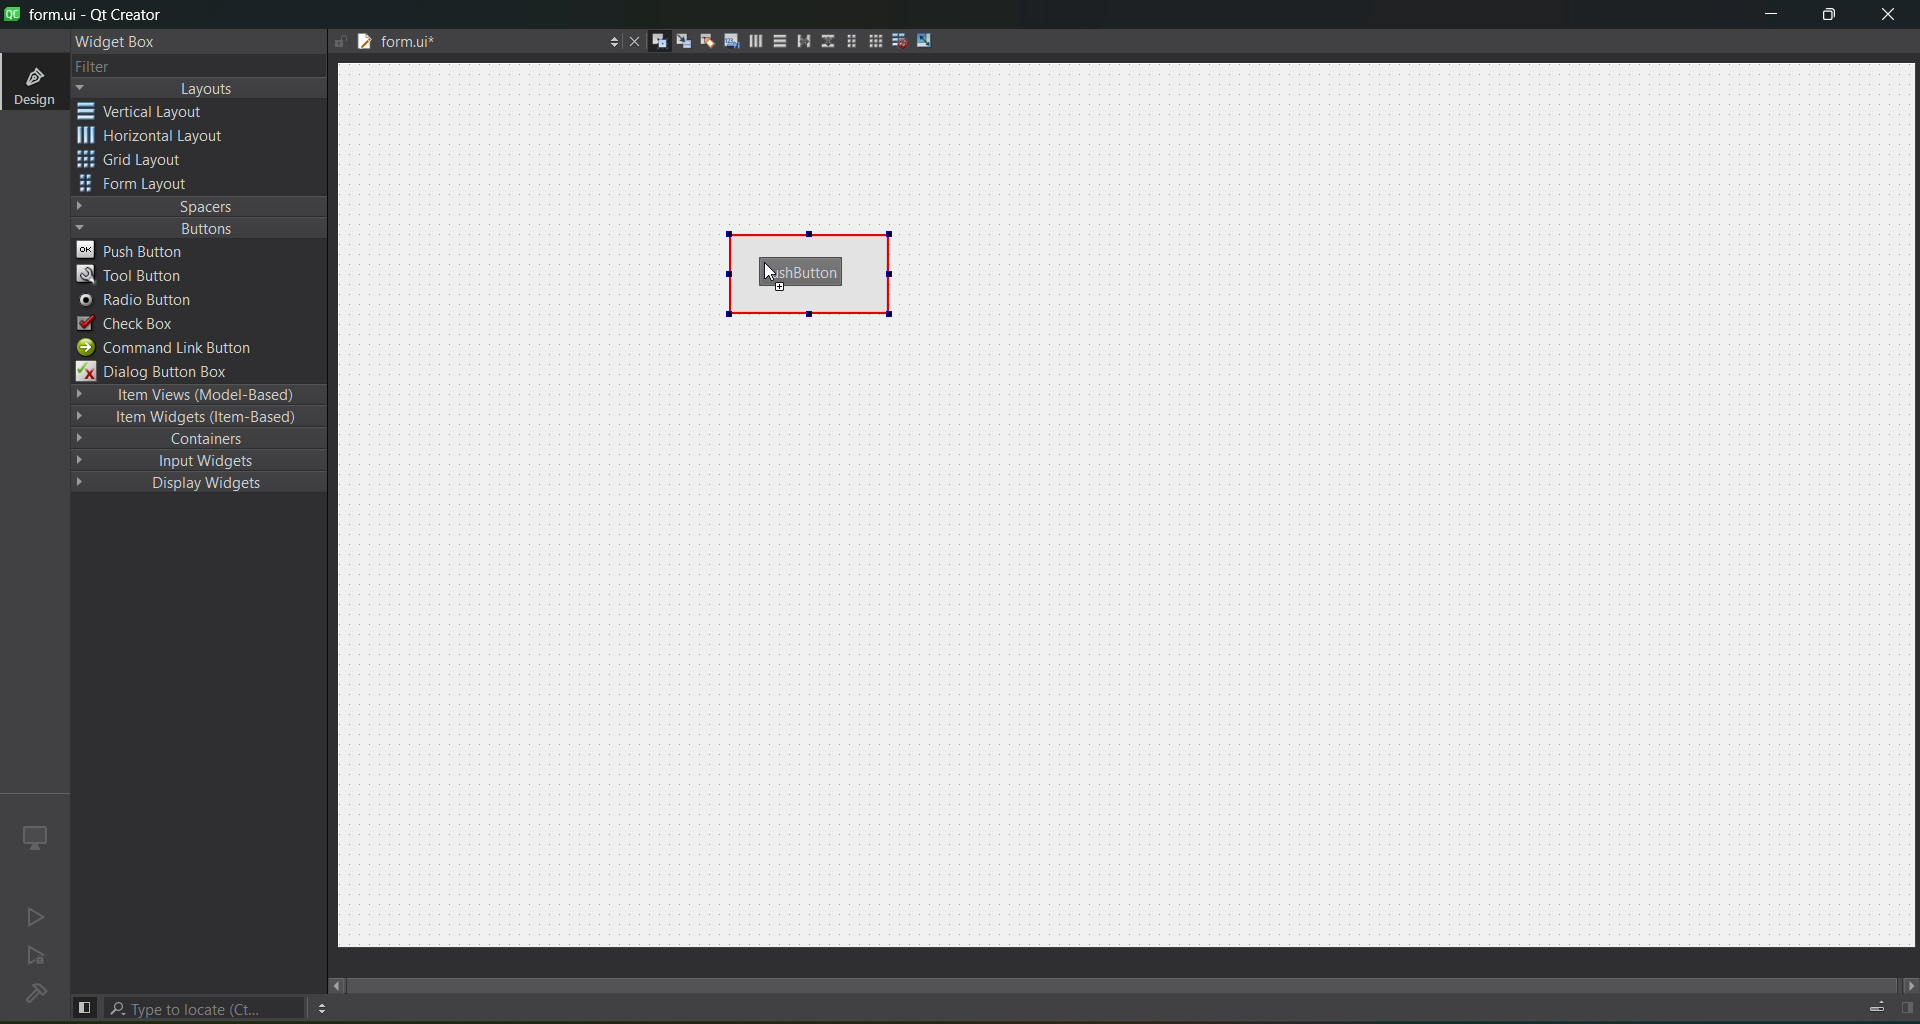 The height and width of the screenshot is (1024, 1920). What do you see at coordinates (128, 323) in the screenshot?
I see `check box` at bounding box center [128, 323].